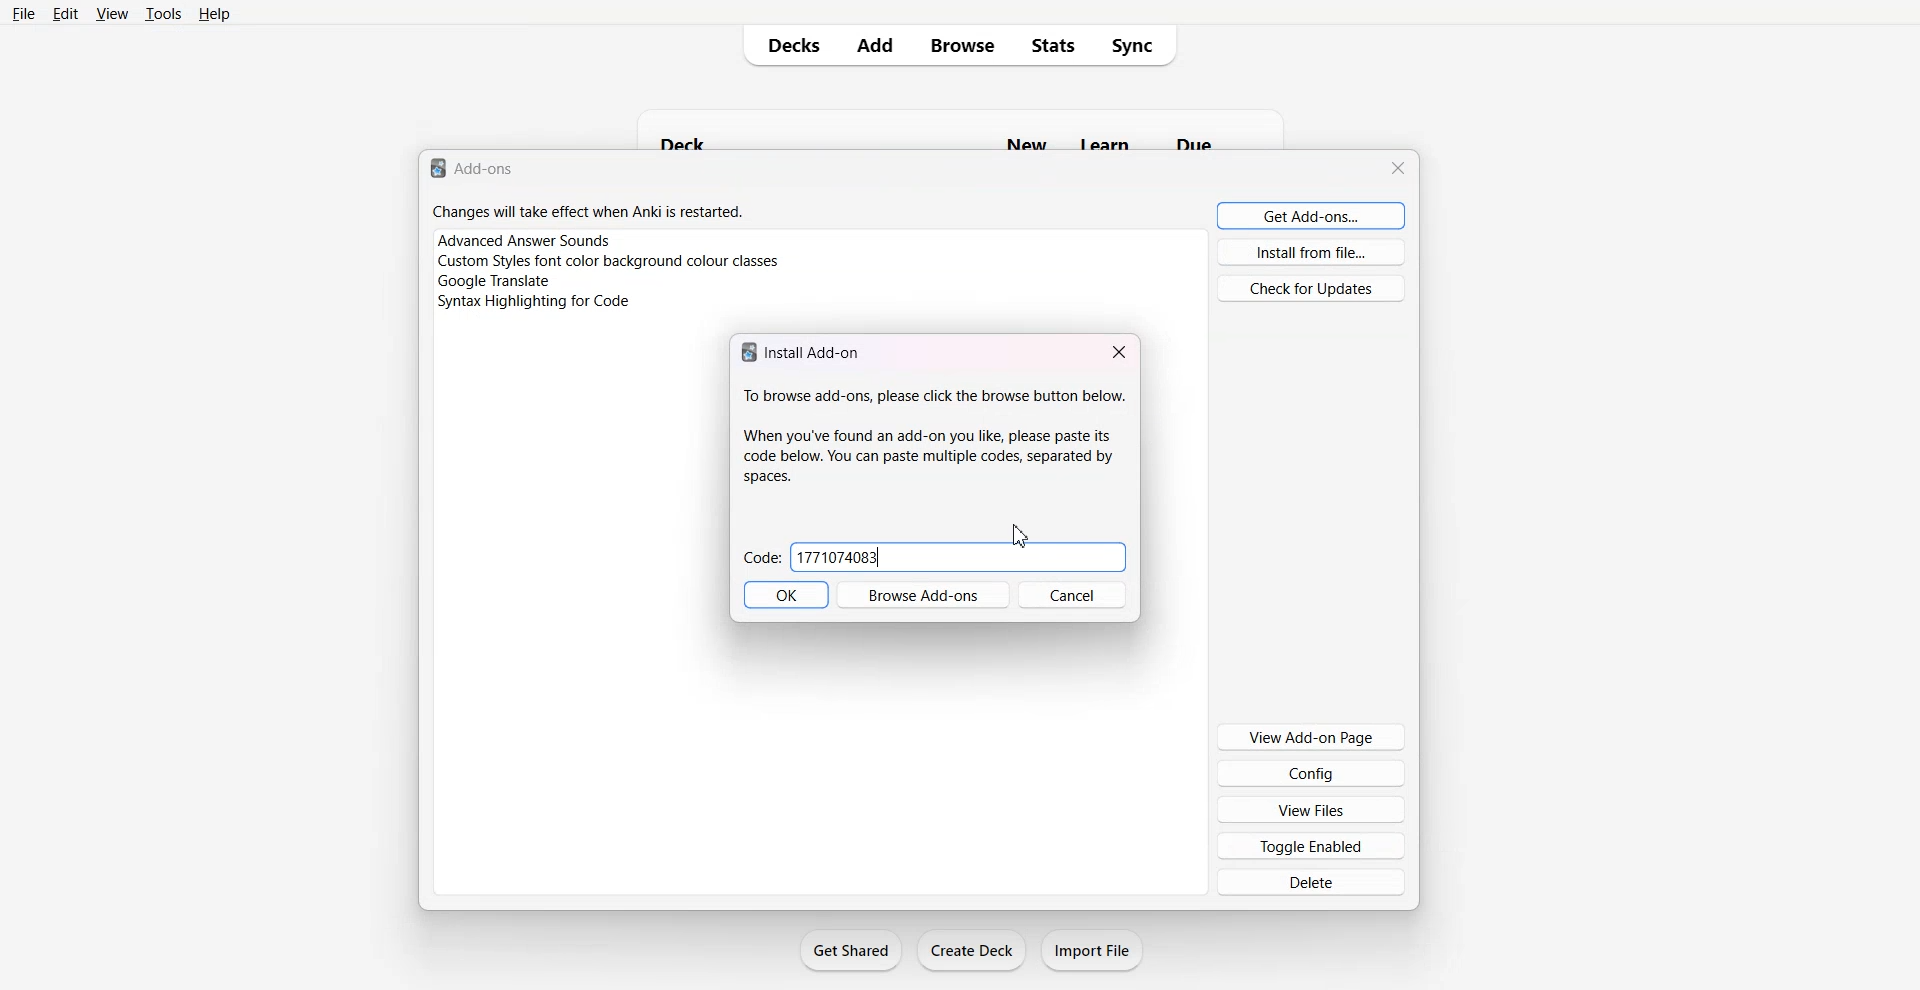 This screenshot has width=1920, height=990. I want to click on Get Add-ons, so click(1312, 215).